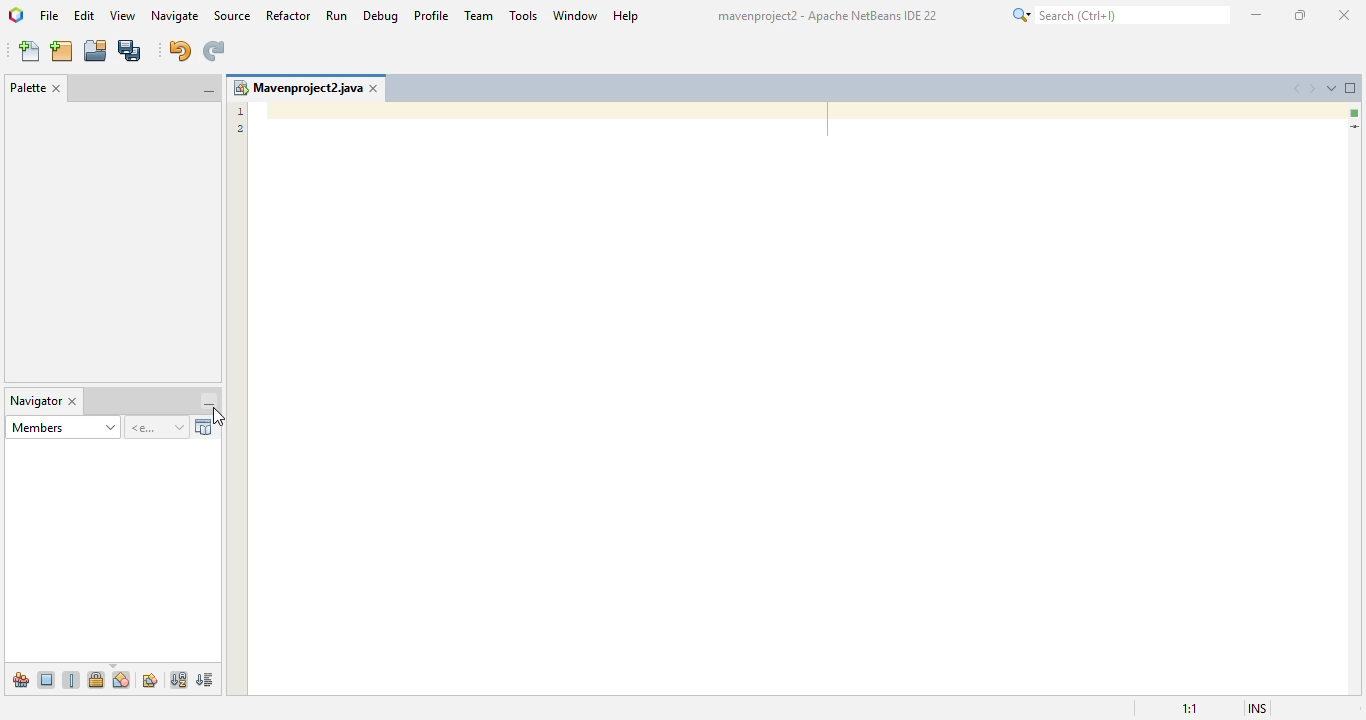  I want to click on close window, so click(374, 88).